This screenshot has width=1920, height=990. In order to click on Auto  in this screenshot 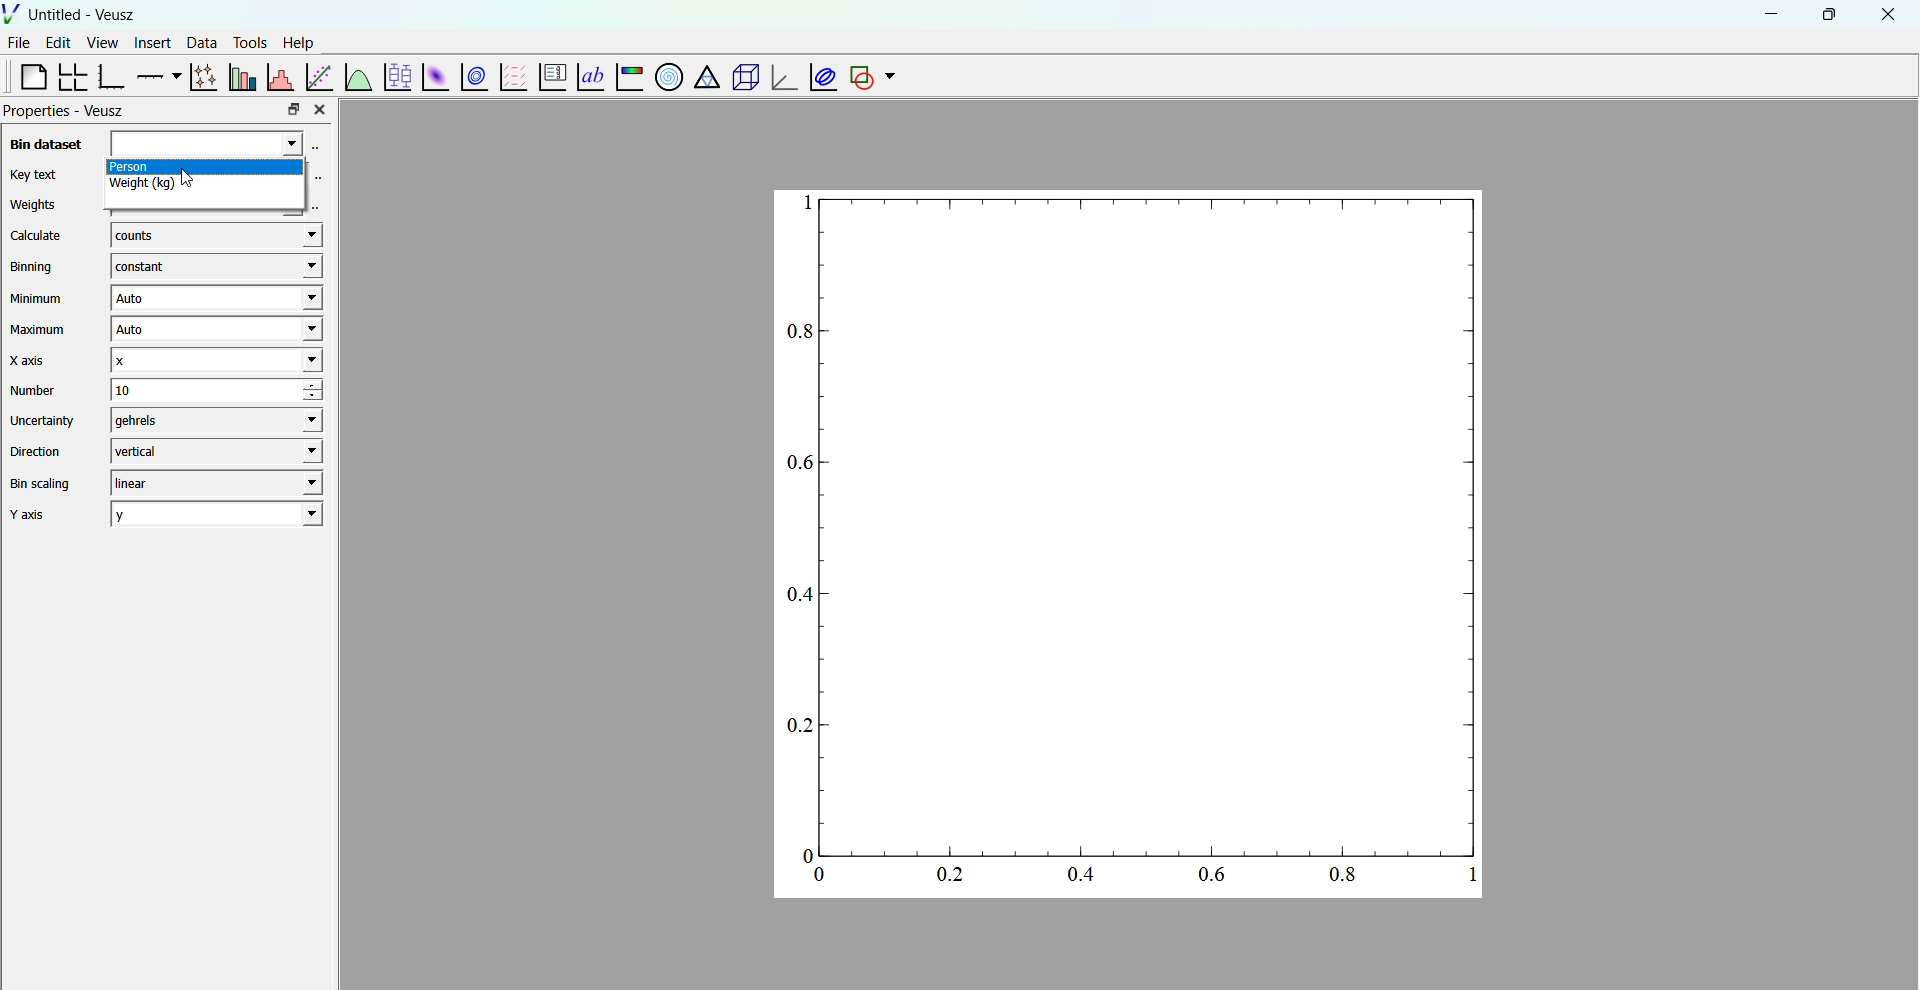, I will do `click(215, 299)`.